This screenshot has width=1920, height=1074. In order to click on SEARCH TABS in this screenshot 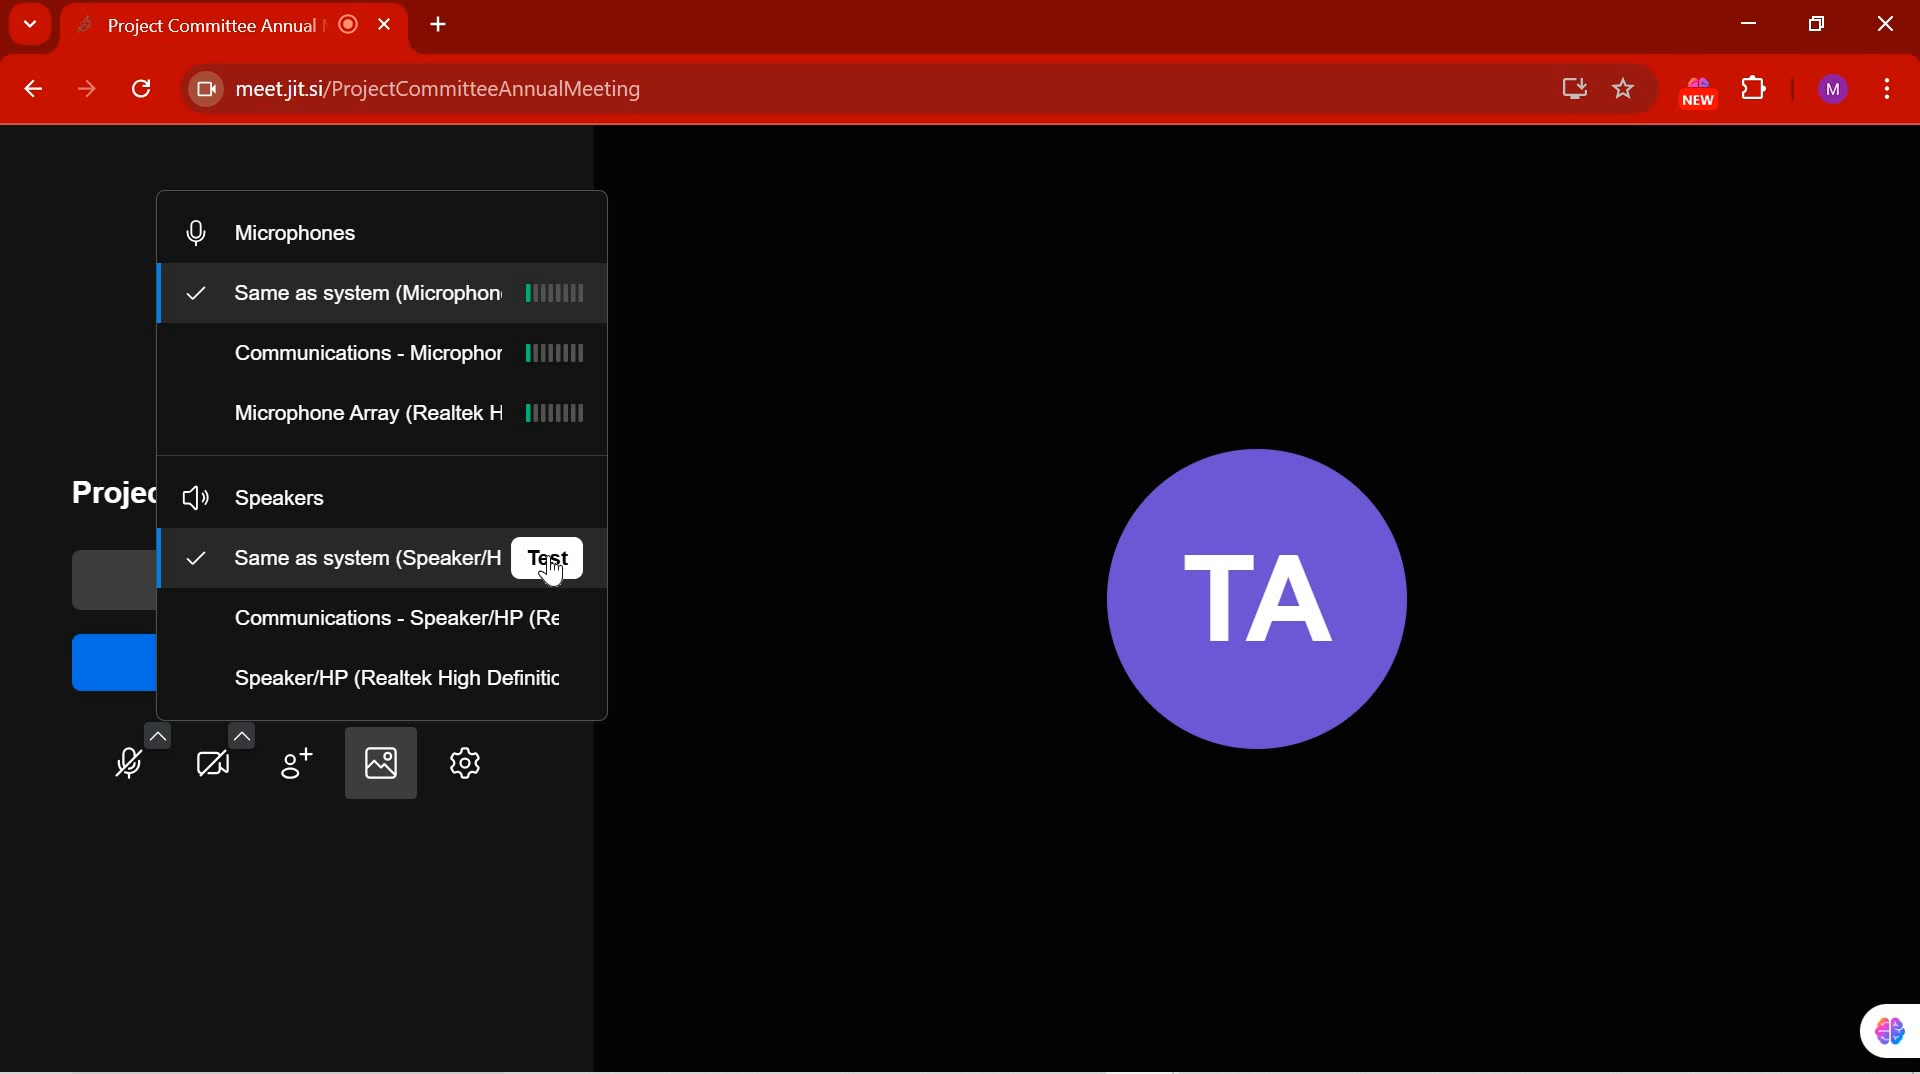, I will do `click(30, 27)`.